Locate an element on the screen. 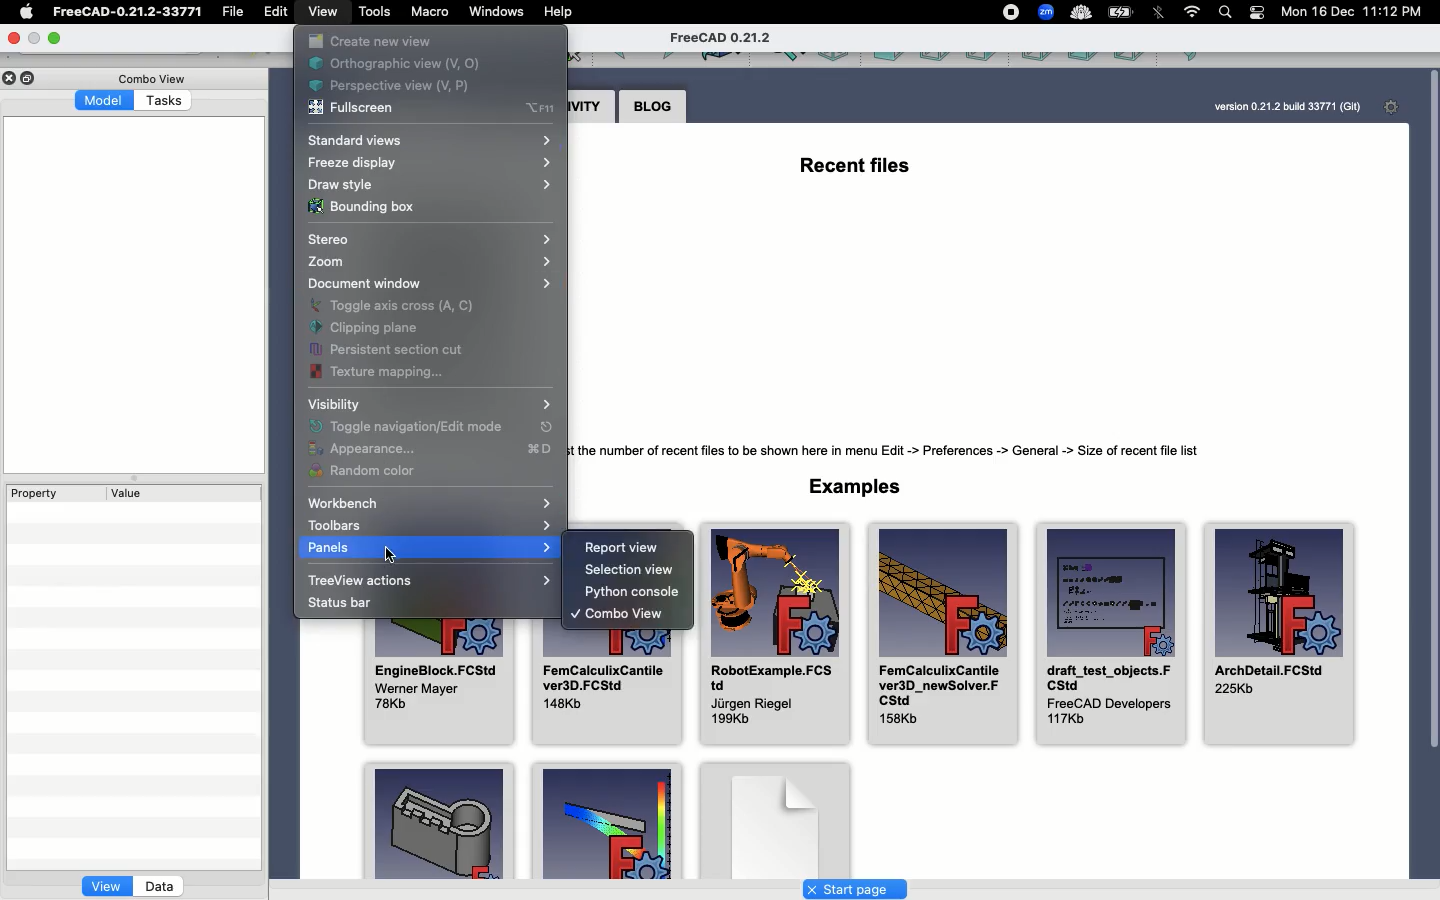 This screenshot has height=900, width=1440. Combo view is located at coordinates (617, 616).